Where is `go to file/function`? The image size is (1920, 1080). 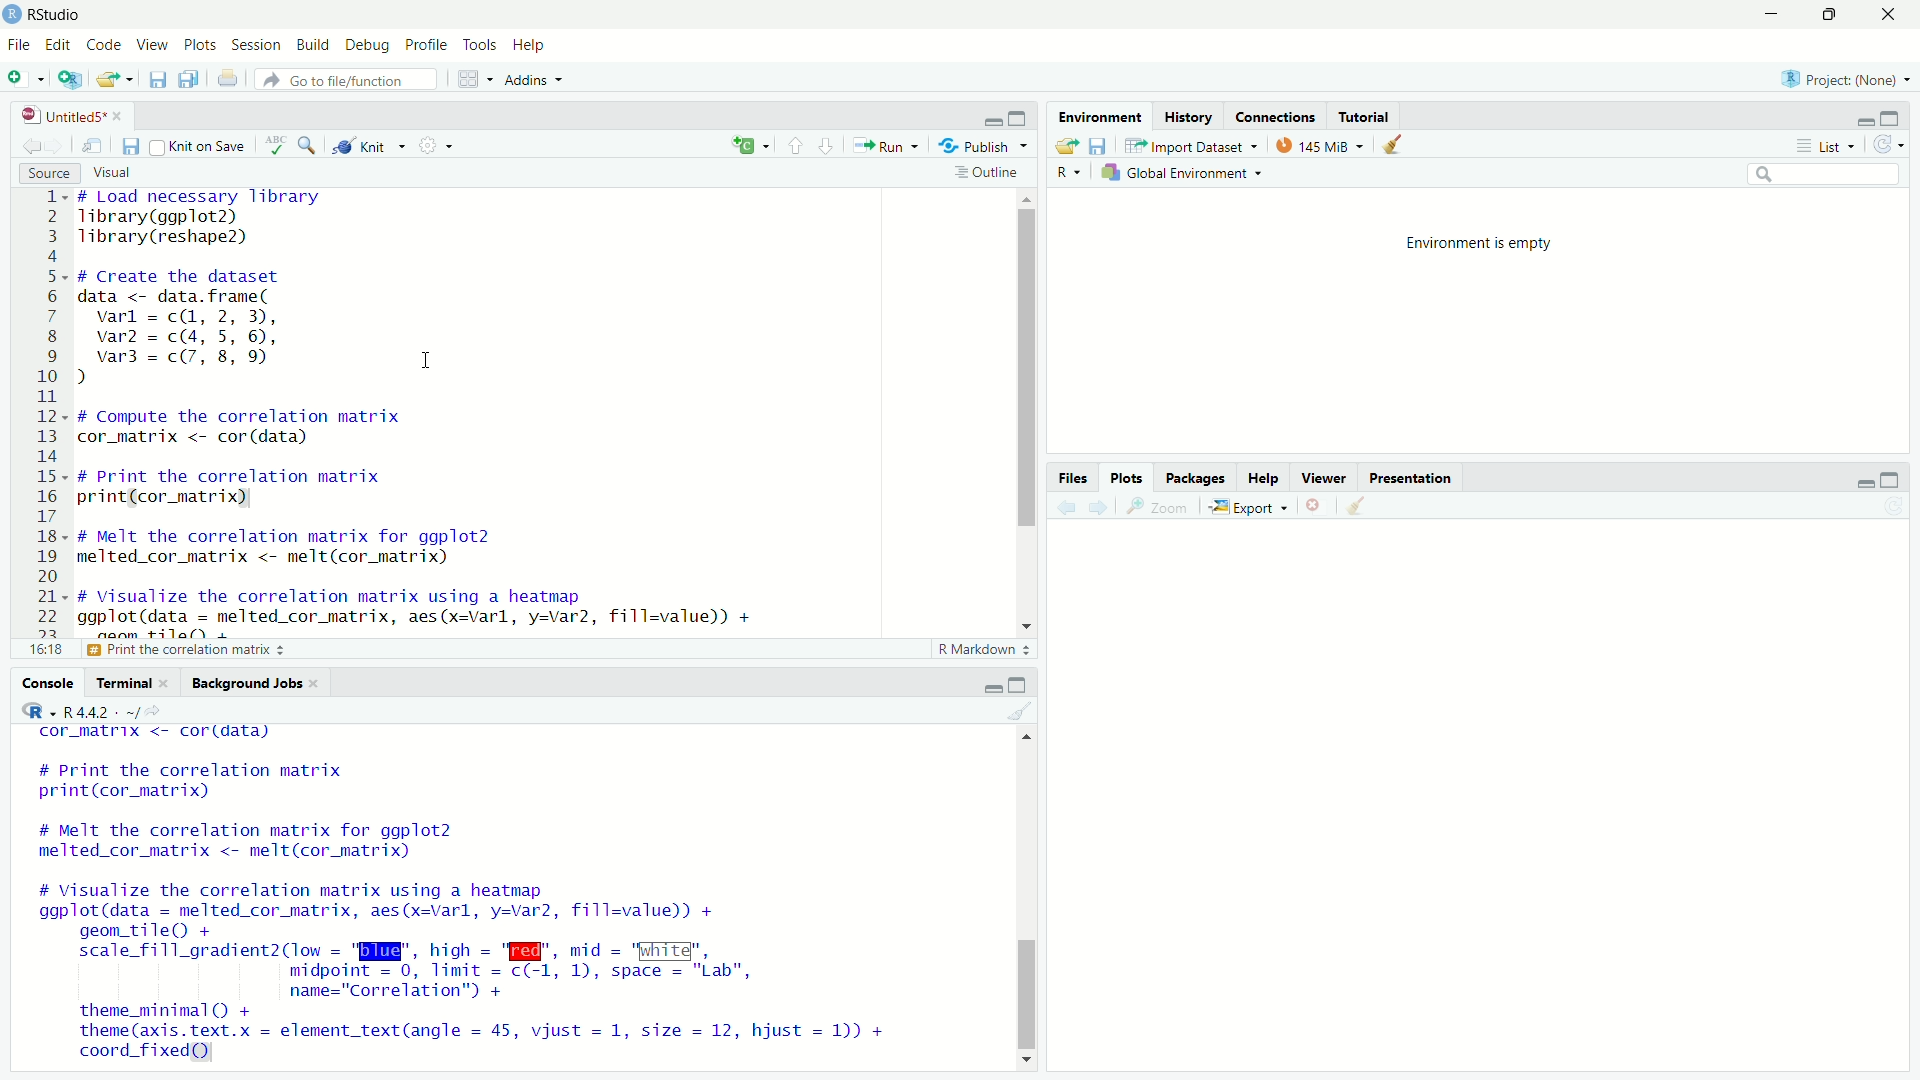 go to file/function is located at coordinates (348, 79).